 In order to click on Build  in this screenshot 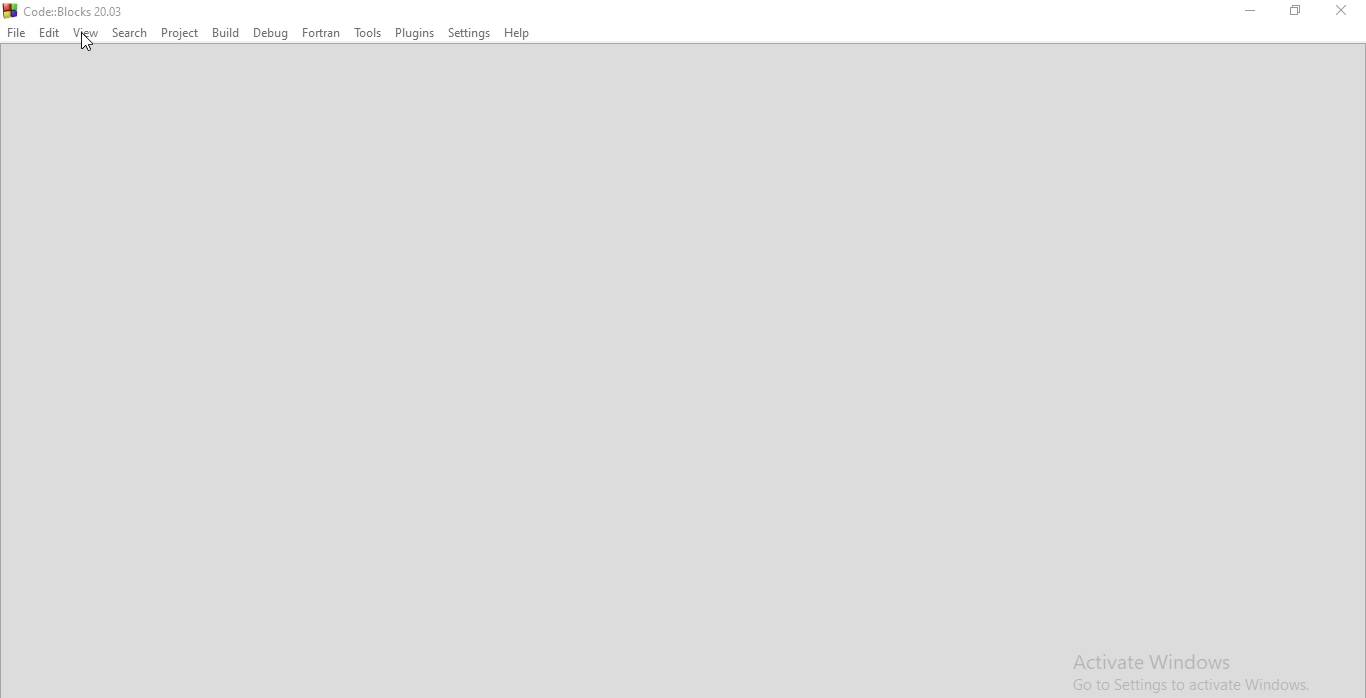, I will do `click(223, 32)`.